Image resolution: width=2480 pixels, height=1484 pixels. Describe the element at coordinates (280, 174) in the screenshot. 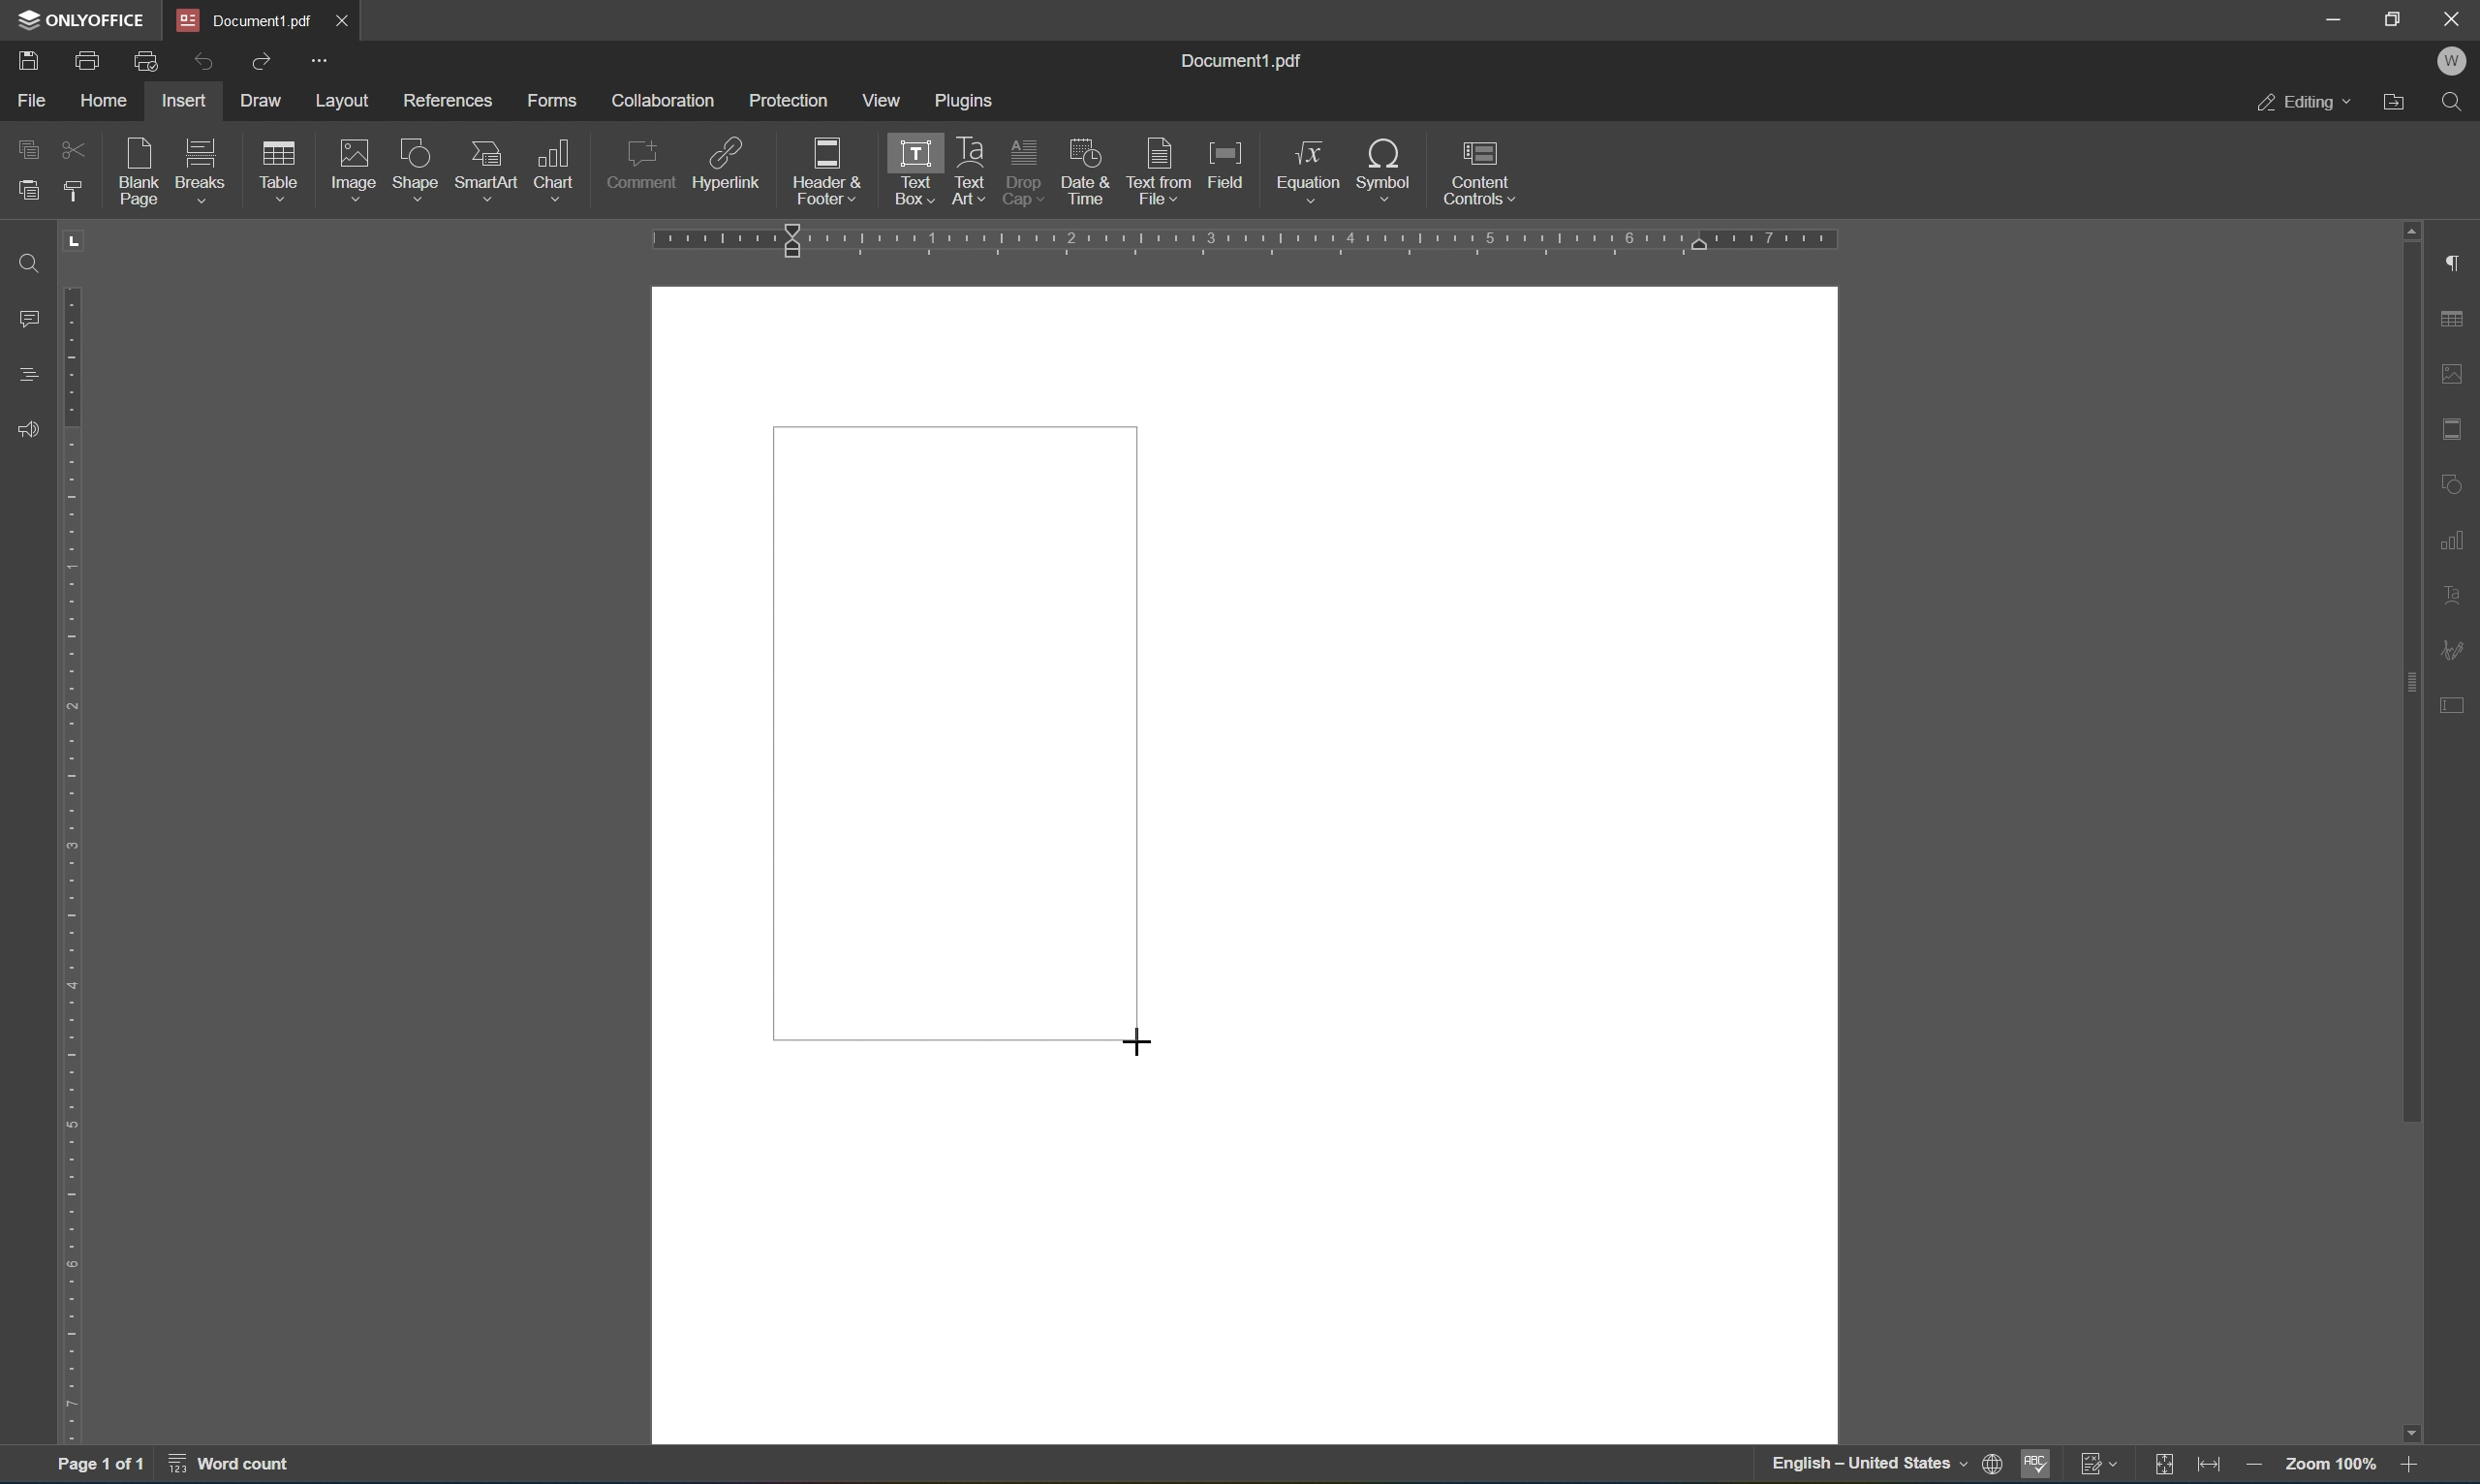

I see `table` at that location.